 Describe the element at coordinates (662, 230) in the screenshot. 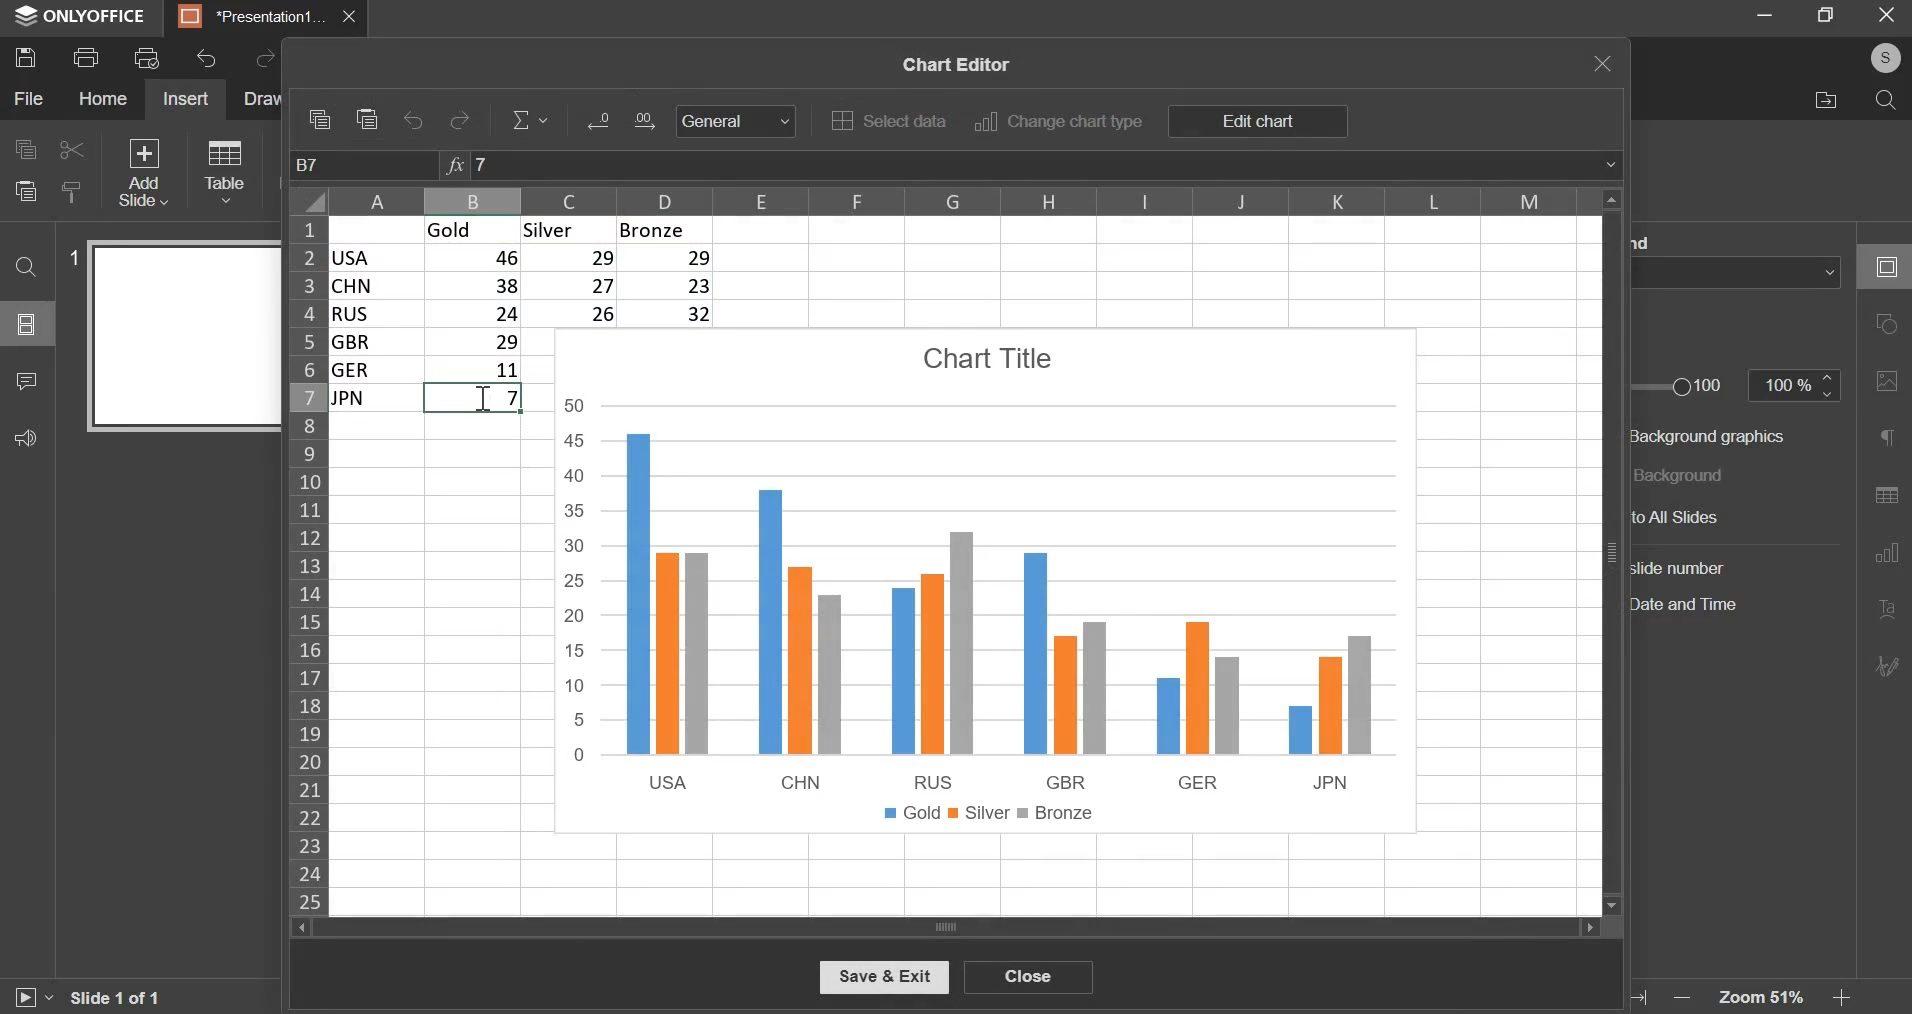

I see `bronze` at that location.